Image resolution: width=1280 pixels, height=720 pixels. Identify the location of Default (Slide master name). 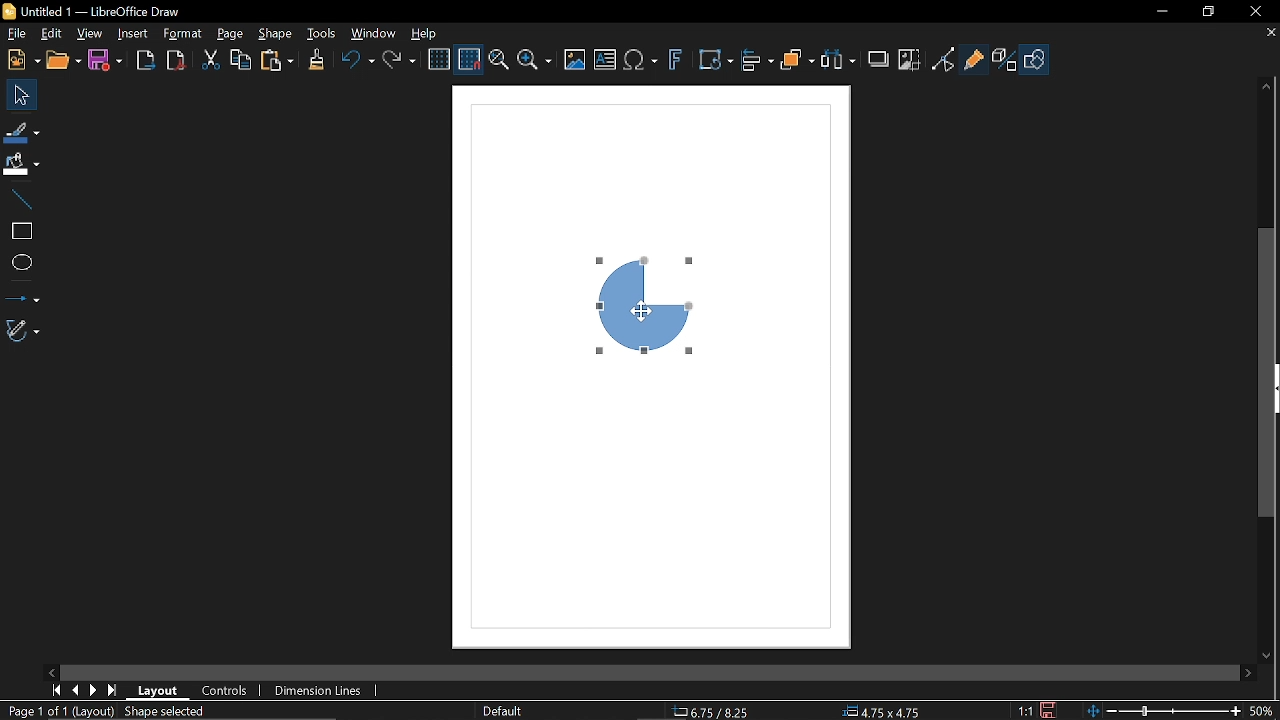
(504, 711).